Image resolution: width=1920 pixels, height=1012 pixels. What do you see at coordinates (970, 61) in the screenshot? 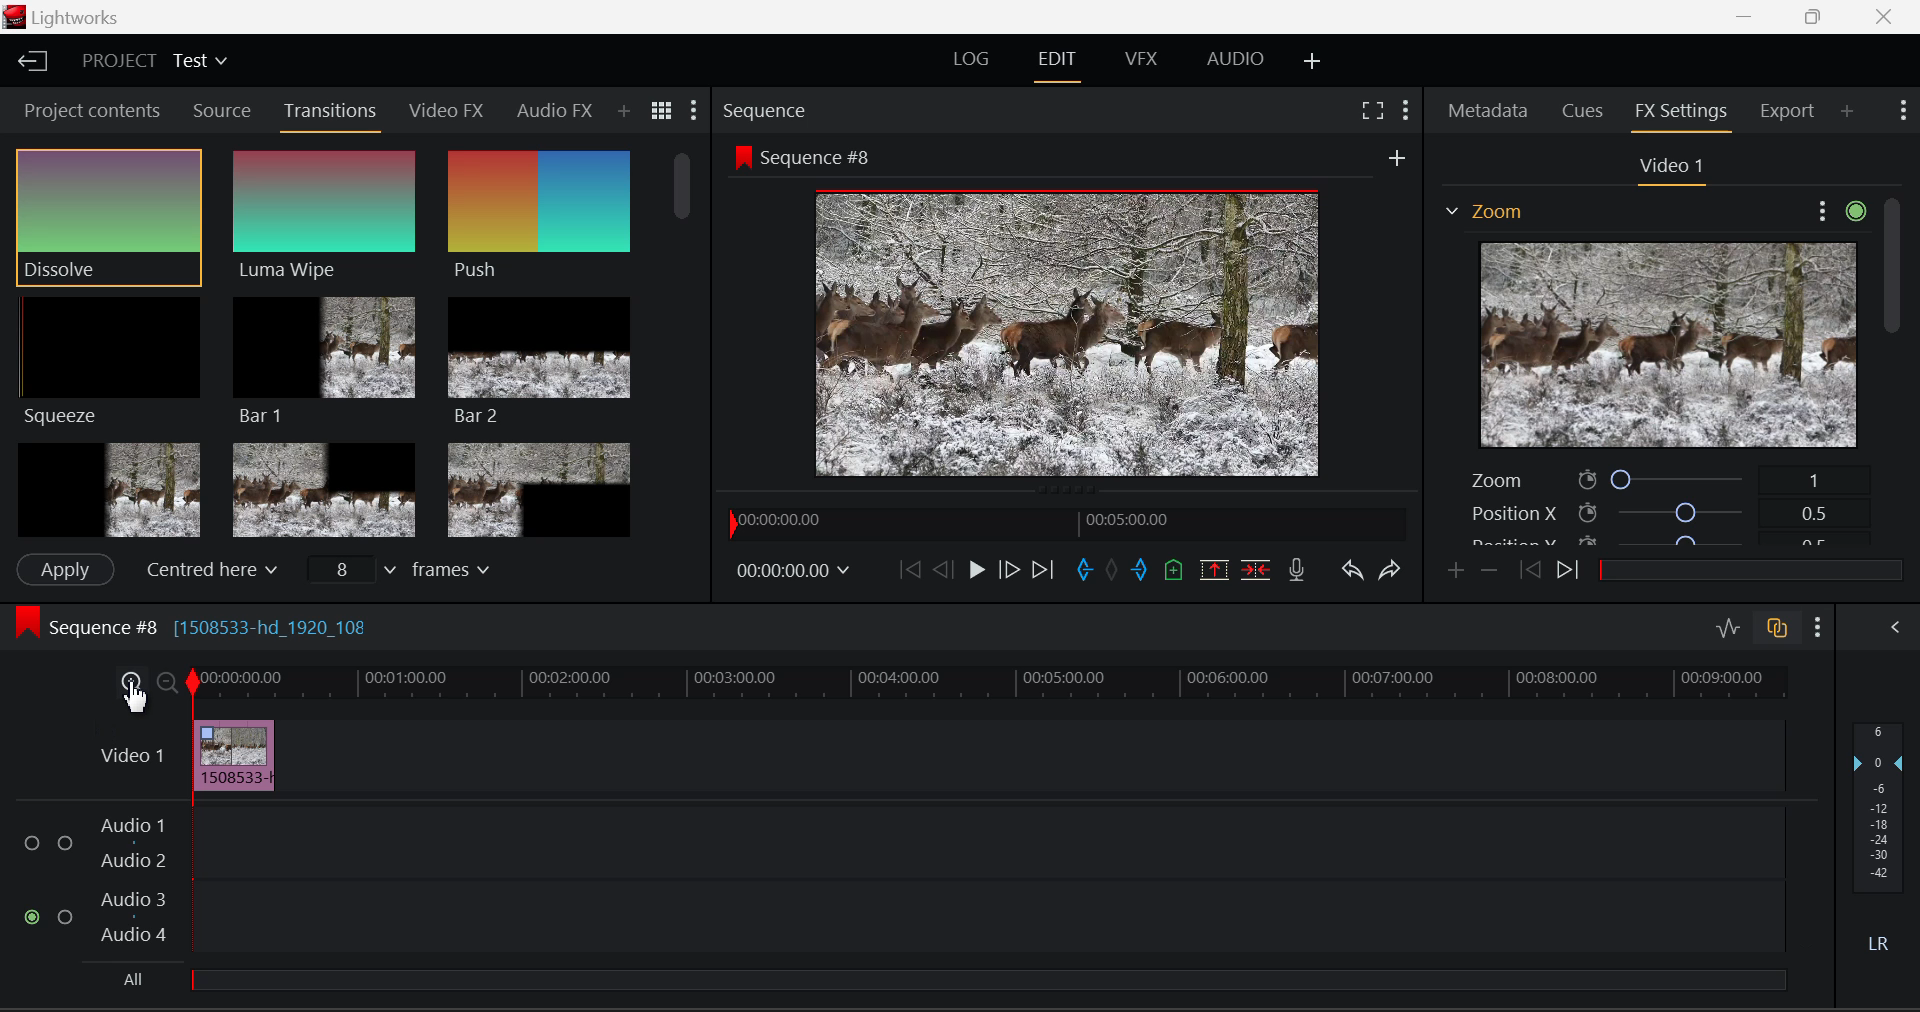
I see `LOG Layout` at bounding box center [970, 61].